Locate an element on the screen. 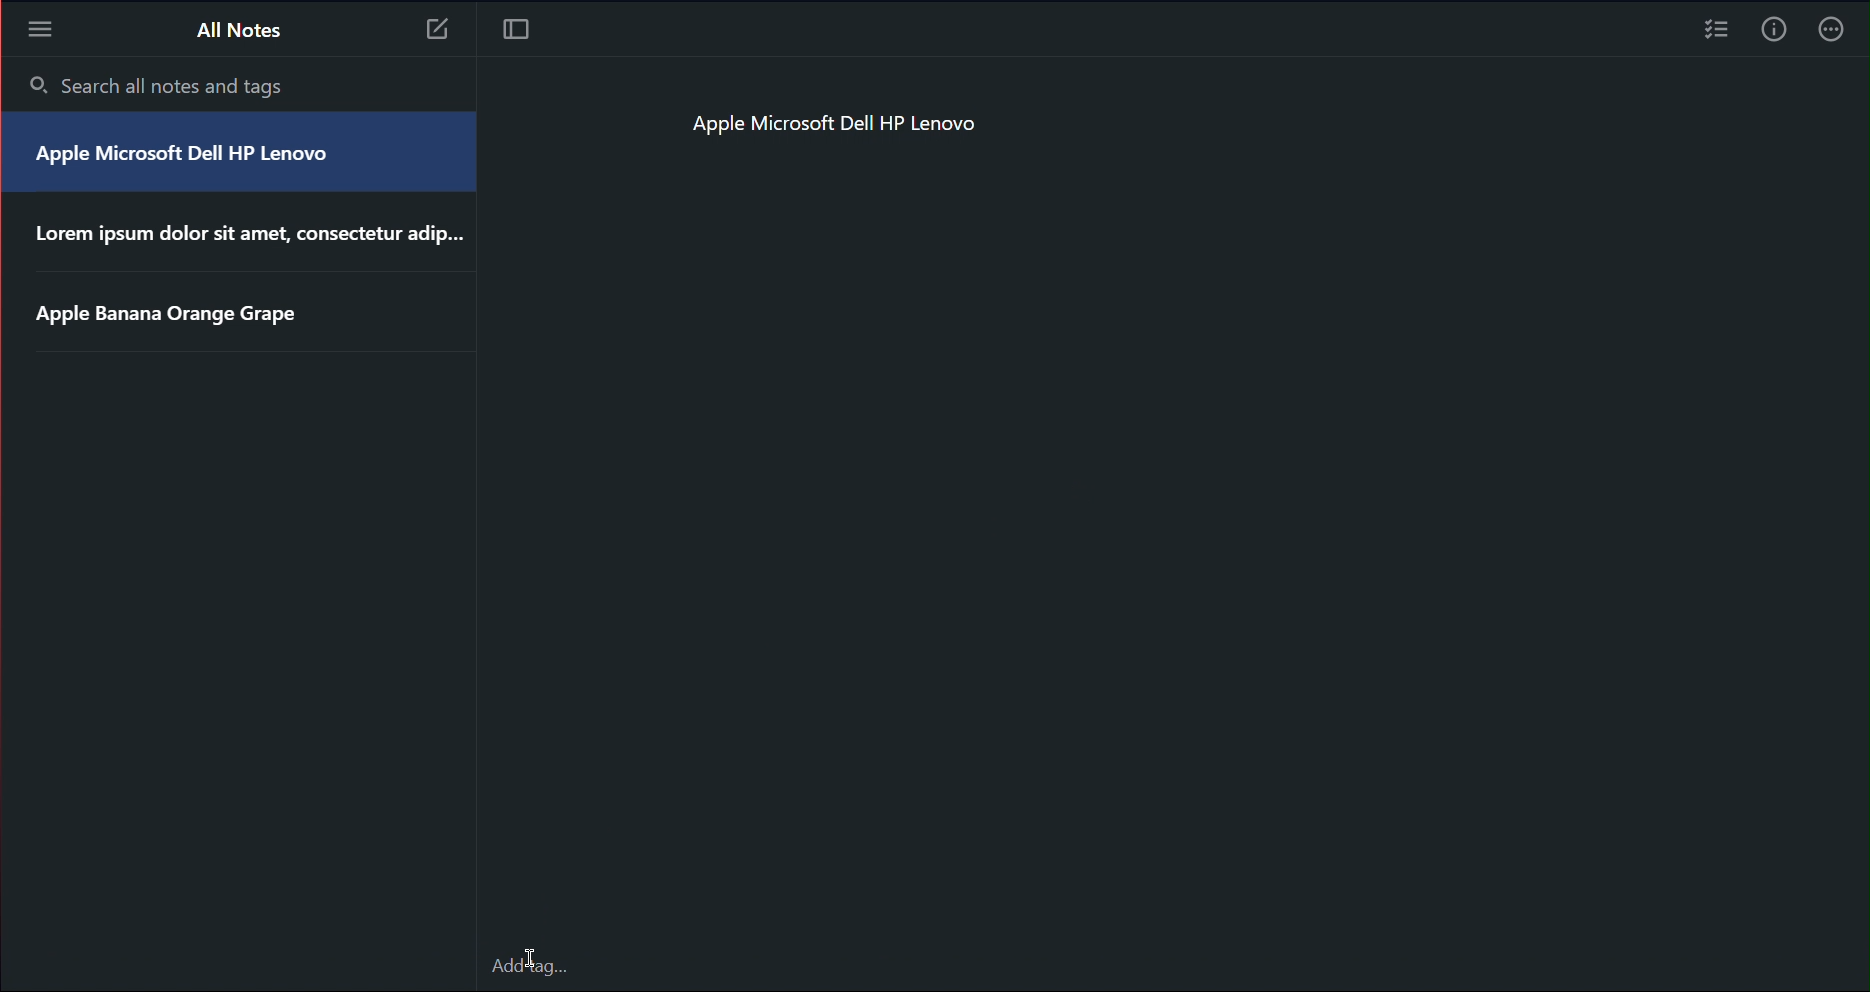 The height and width of the screenshot is (992, 1870). Info is located at coordinates (1772, 34).